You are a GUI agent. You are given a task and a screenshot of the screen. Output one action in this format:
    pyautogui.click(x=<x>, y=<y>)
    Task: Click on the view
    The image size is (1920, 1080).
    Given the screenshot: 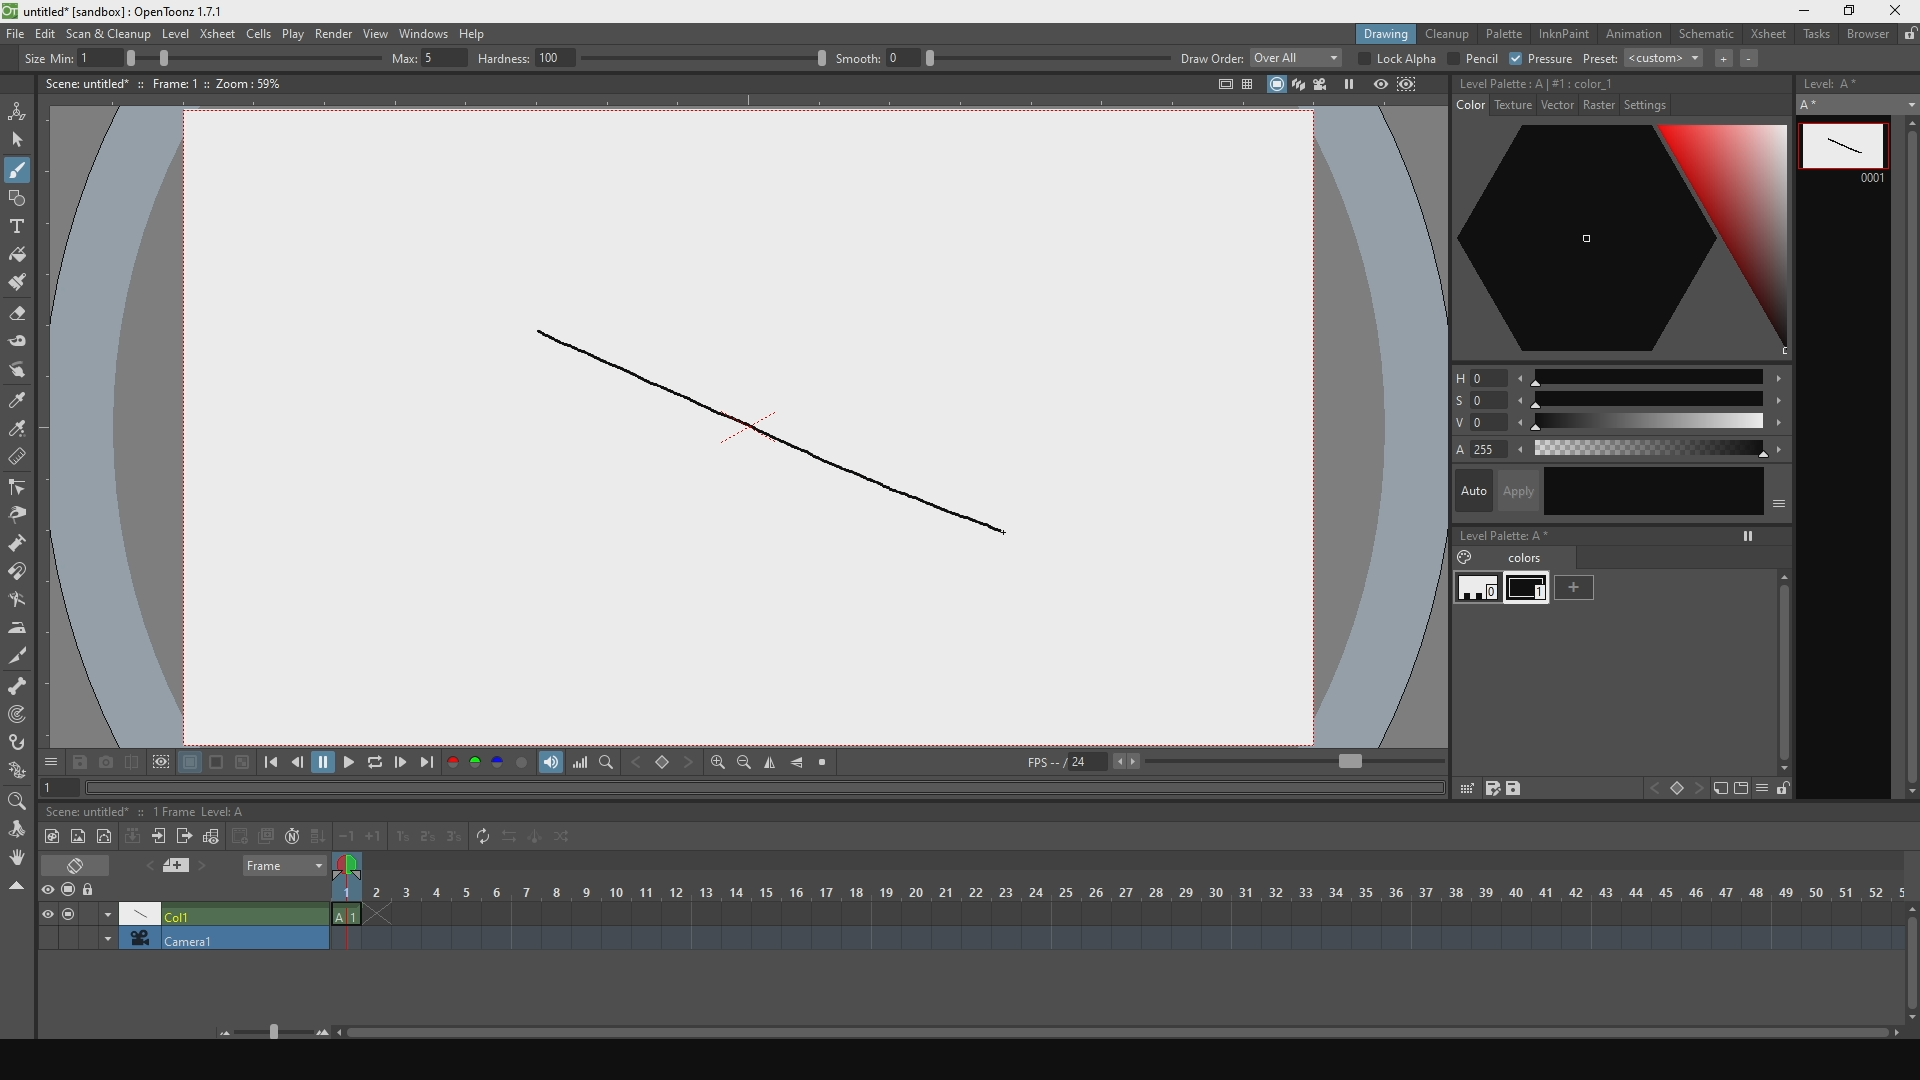 What is the action you would take?
    pyautogui.click(x=372, y=31)
    